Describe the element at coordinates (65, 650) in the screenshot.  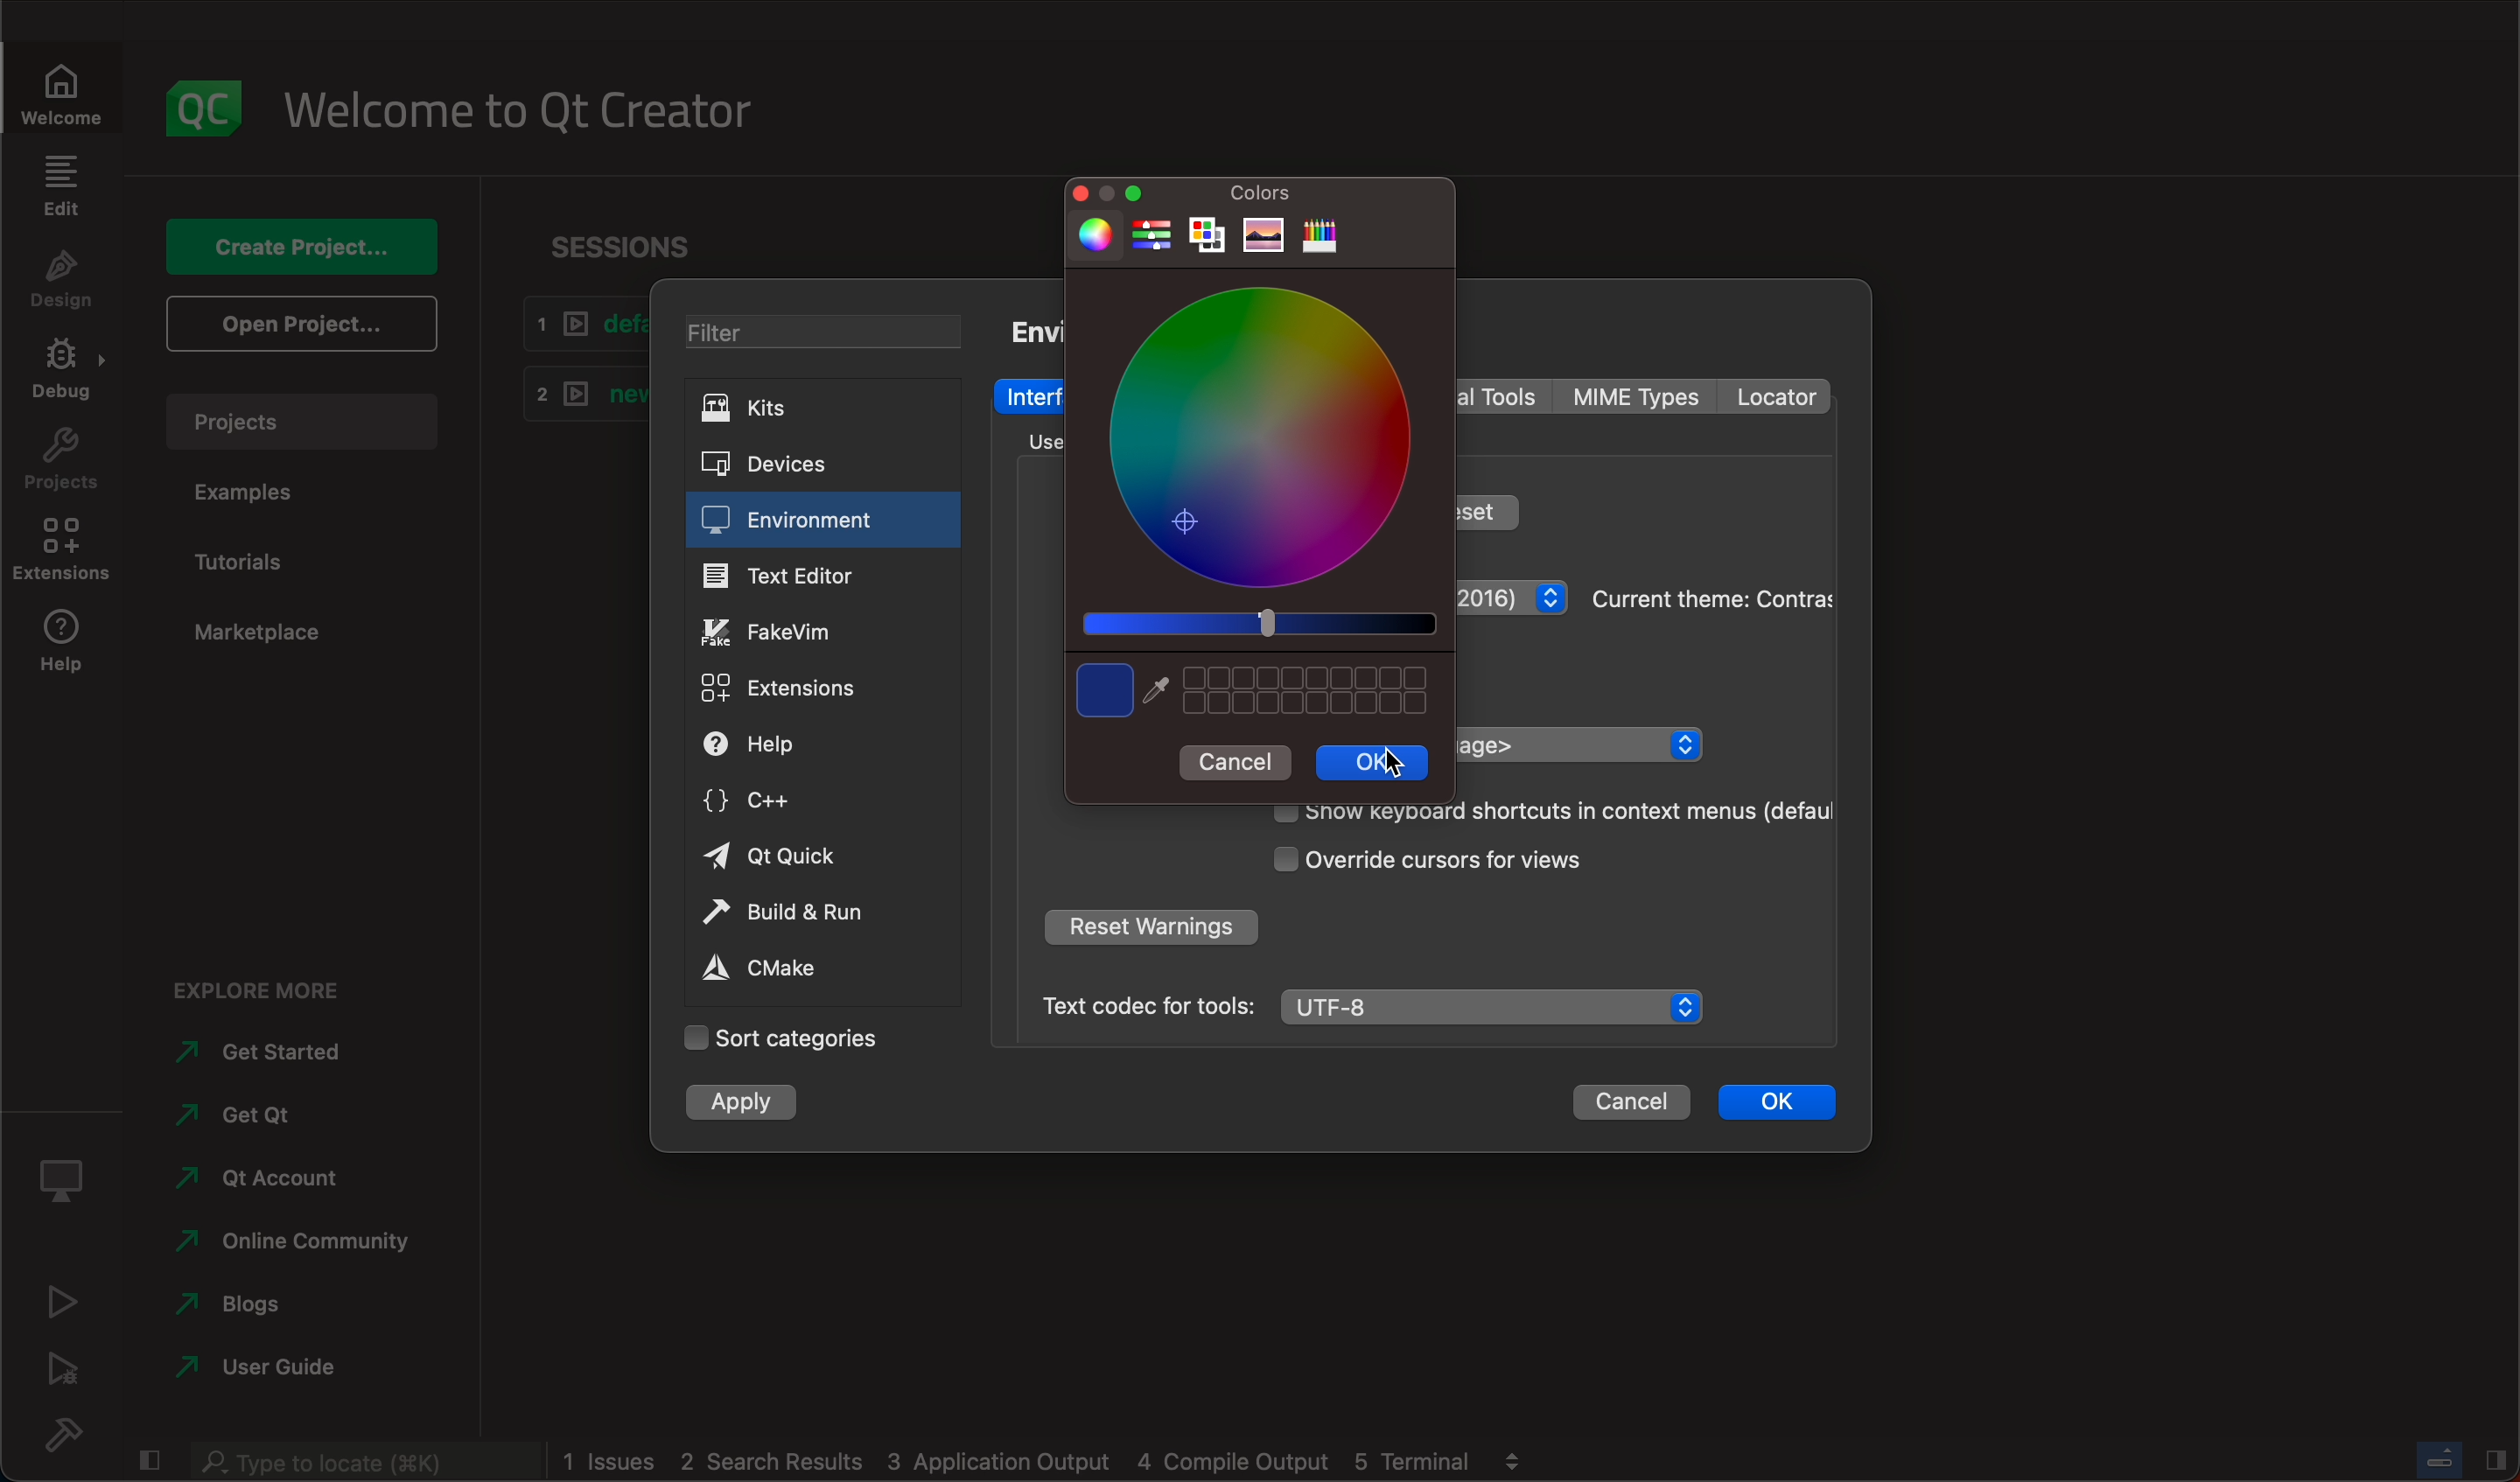
I see `help` at that location.